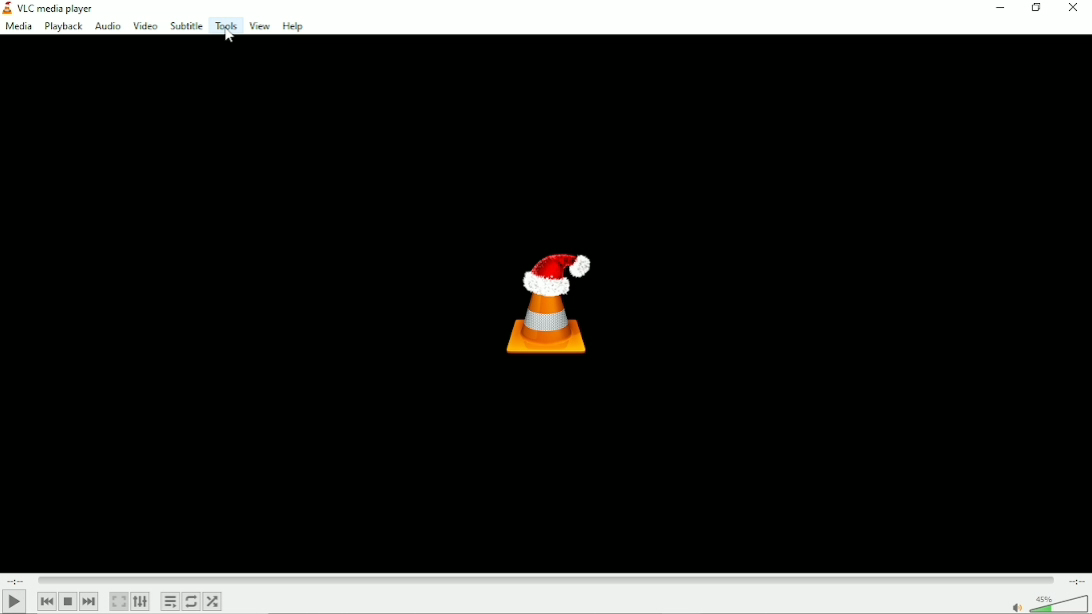  Describe the element at coordinates (119, 601) in the screenshot. I see `Toggle video in fullscreen` at that location.